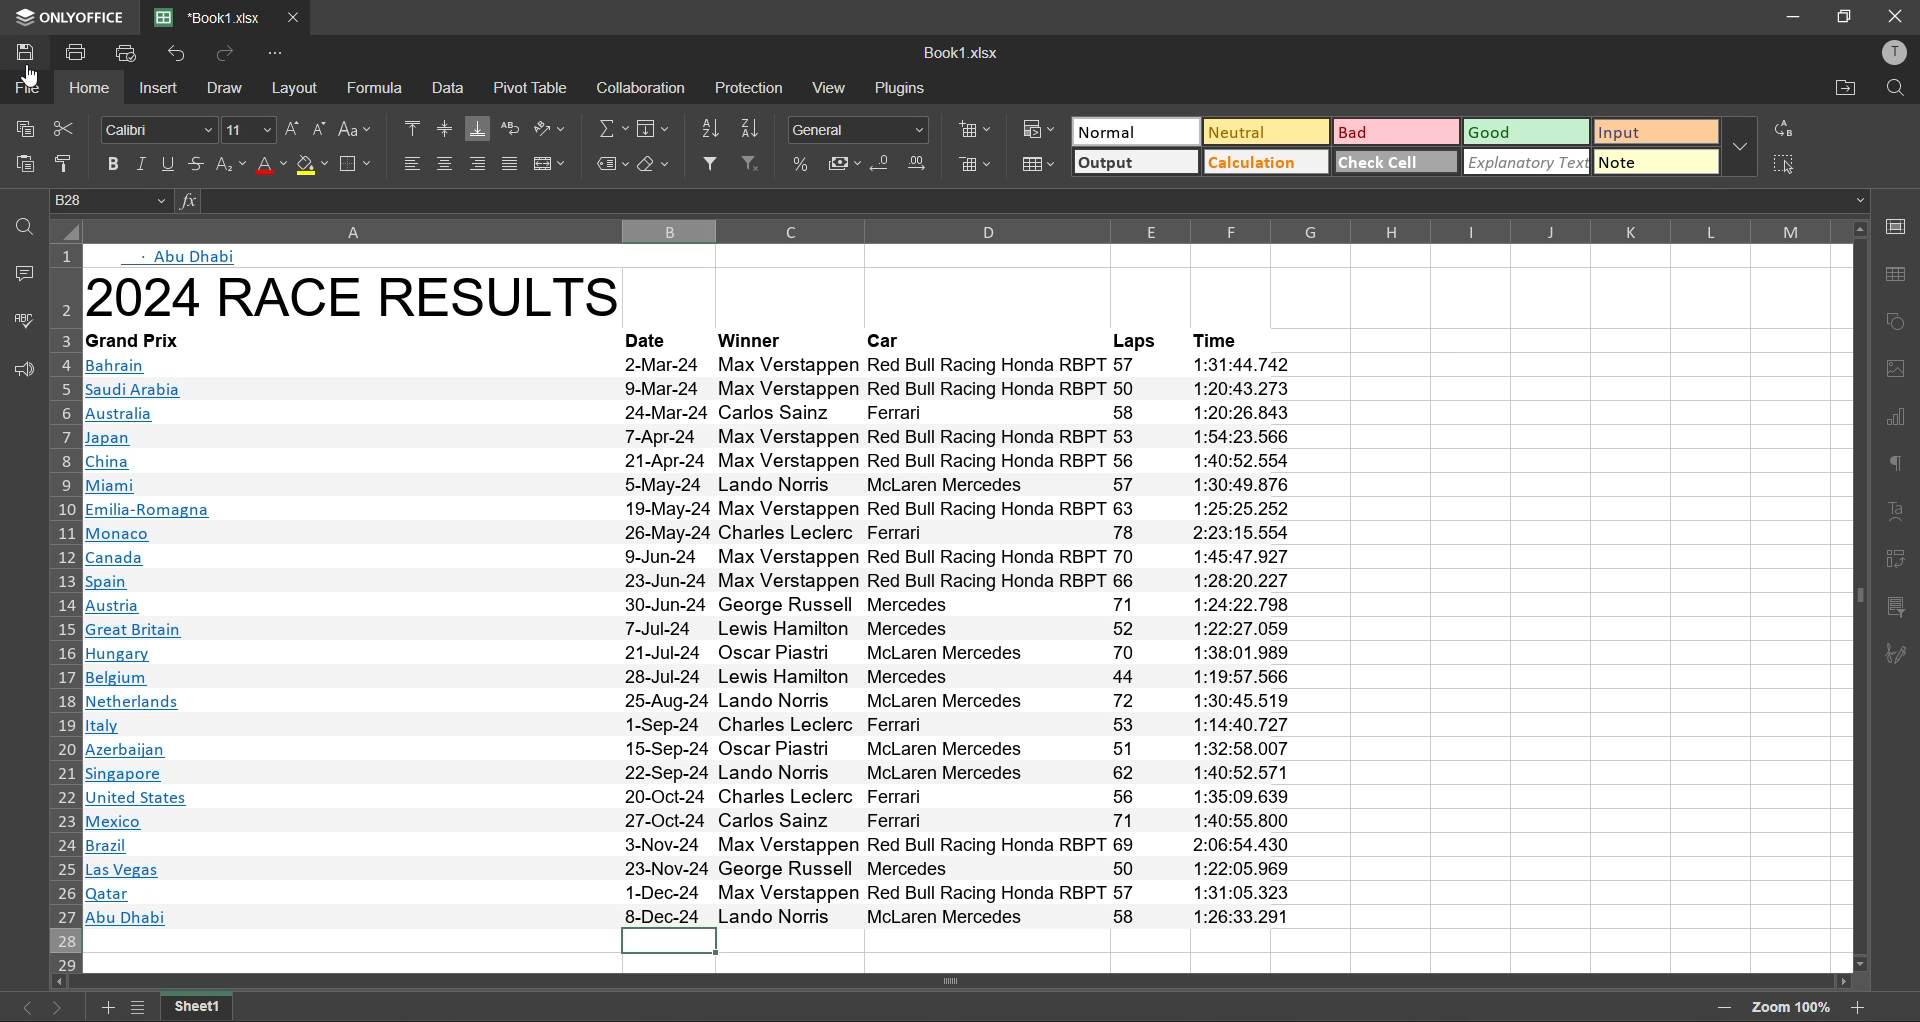  Describe the element at coordinates (1897, 88) in the screenshot. I see `find` at that location.